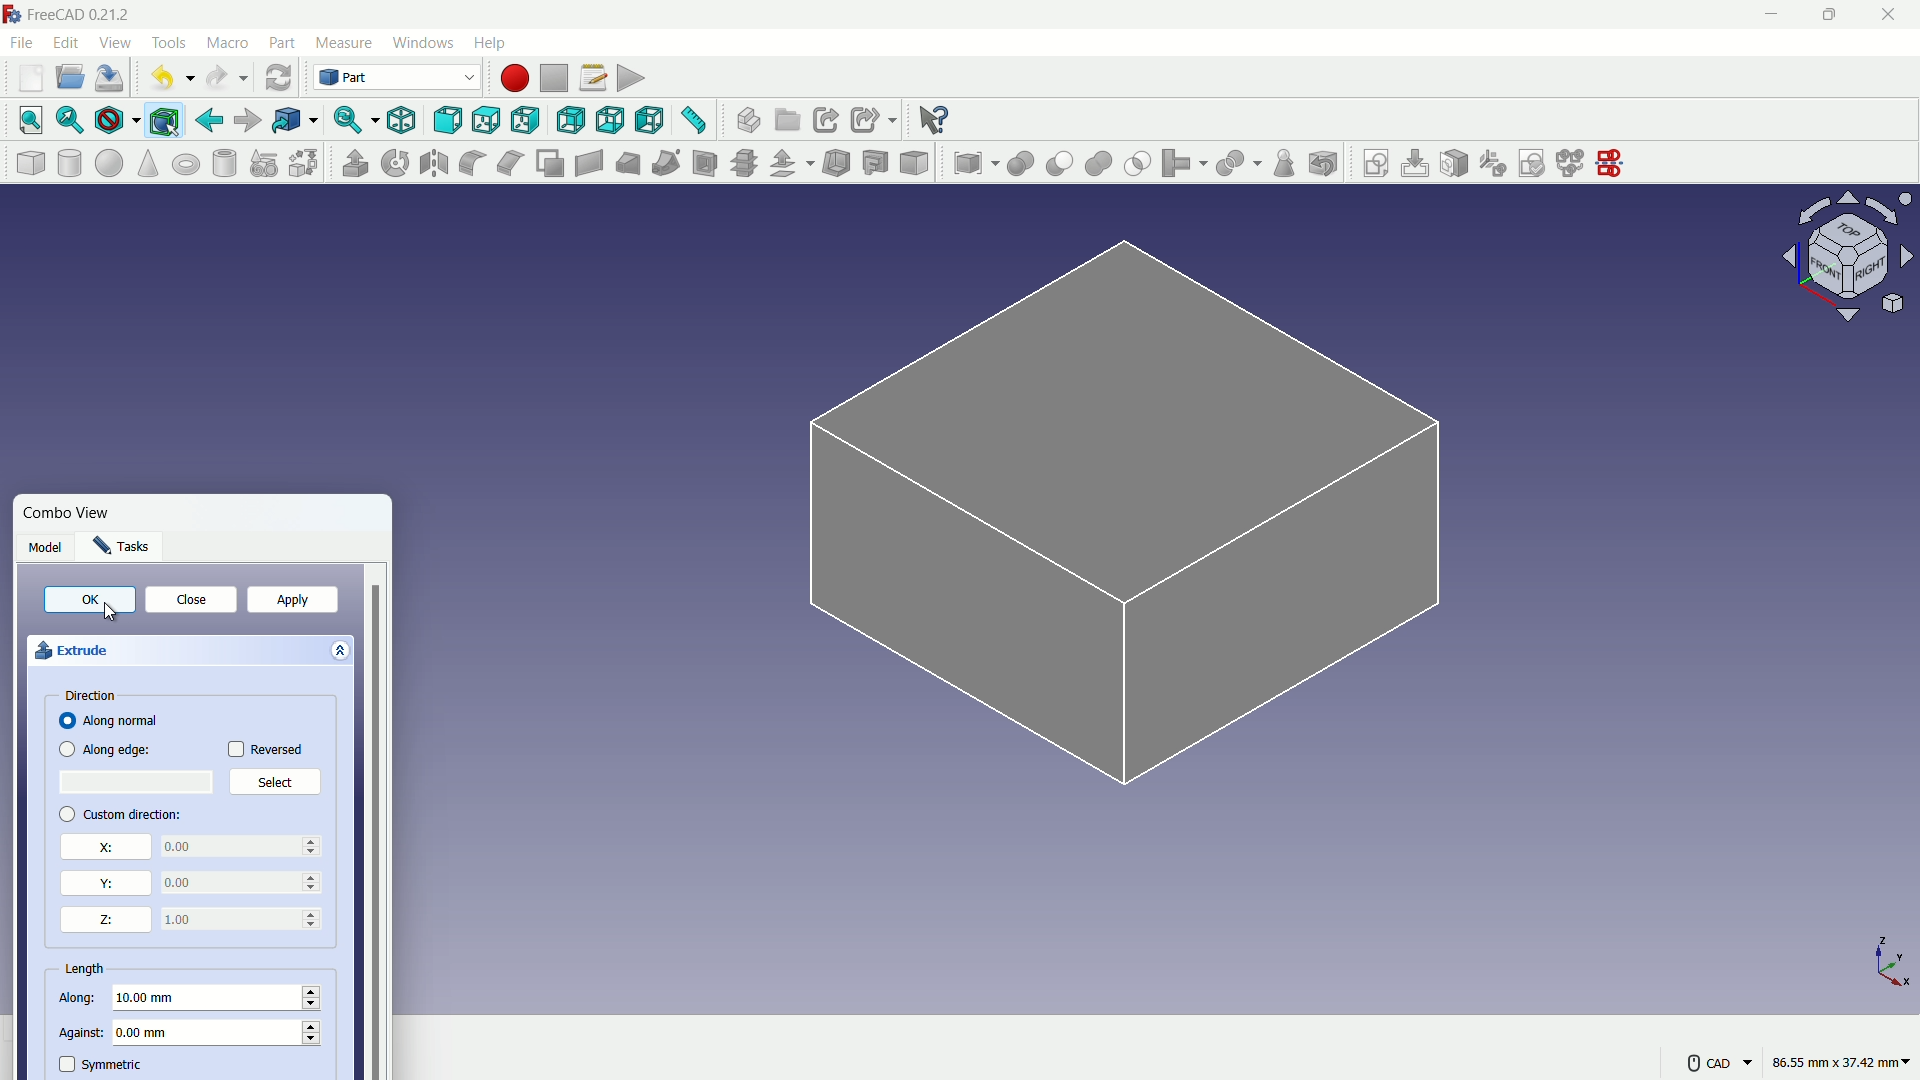  I want to click on checkbox, so click(64, 749).